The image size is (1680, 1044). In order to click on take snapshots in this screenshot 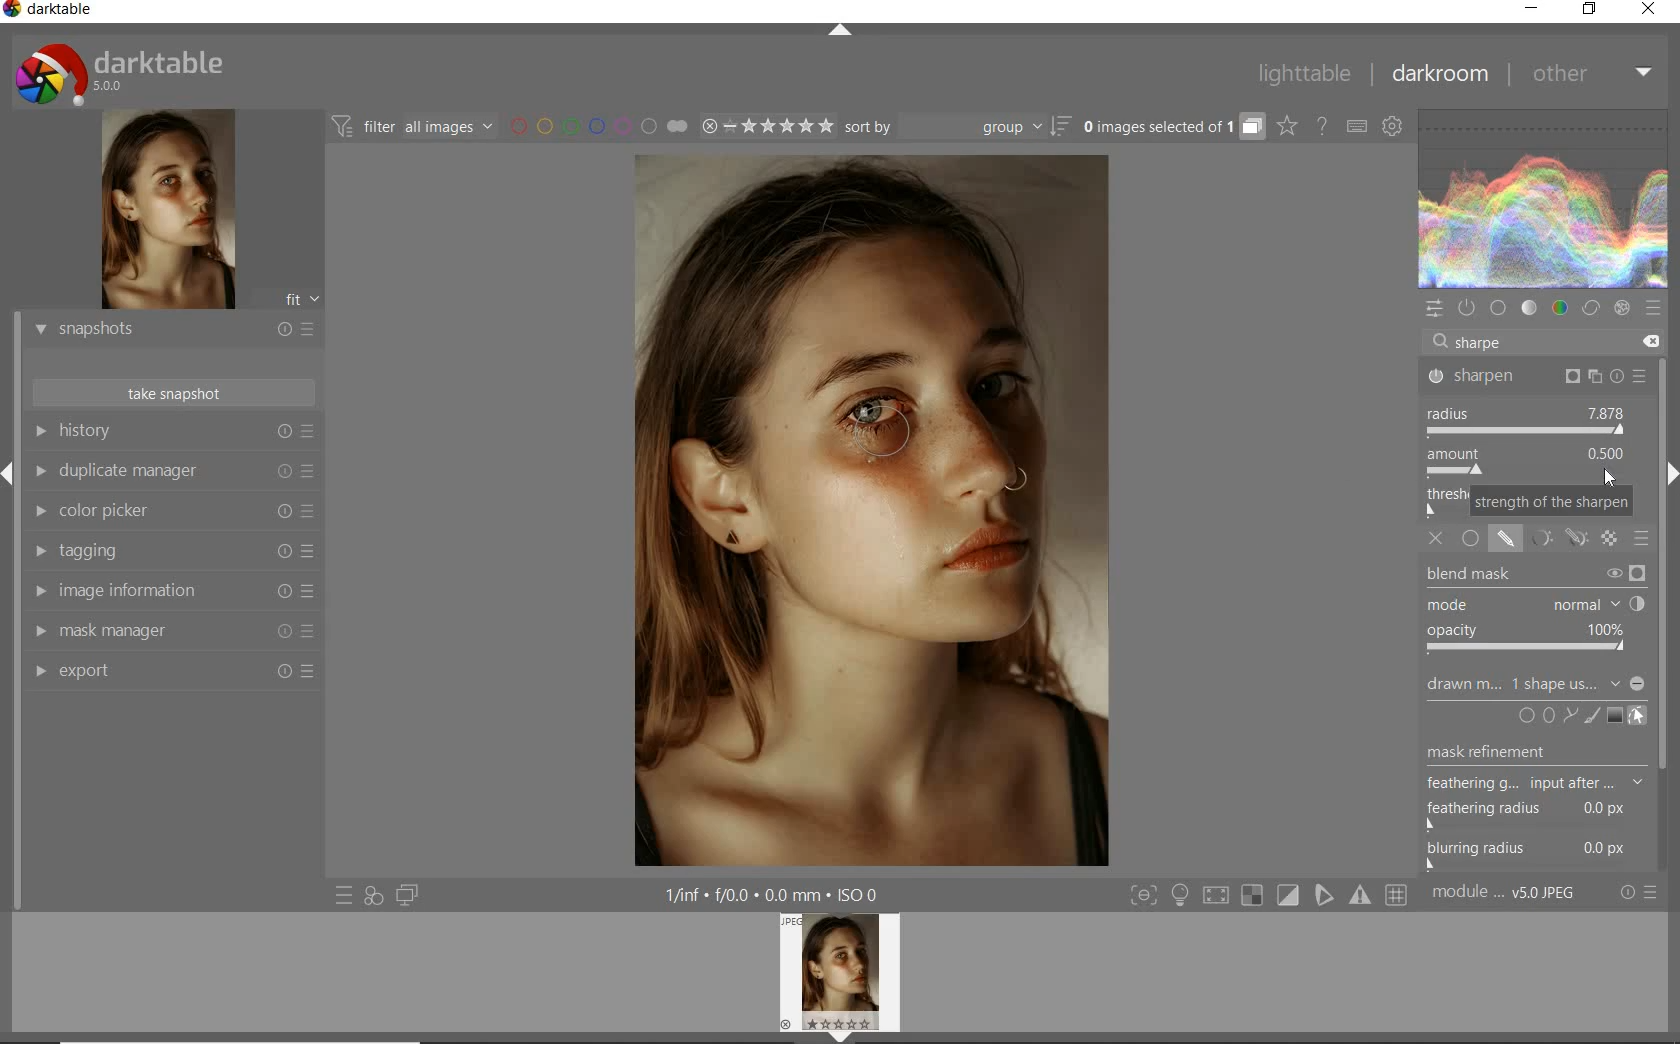, I will do `click(175, 393)`.